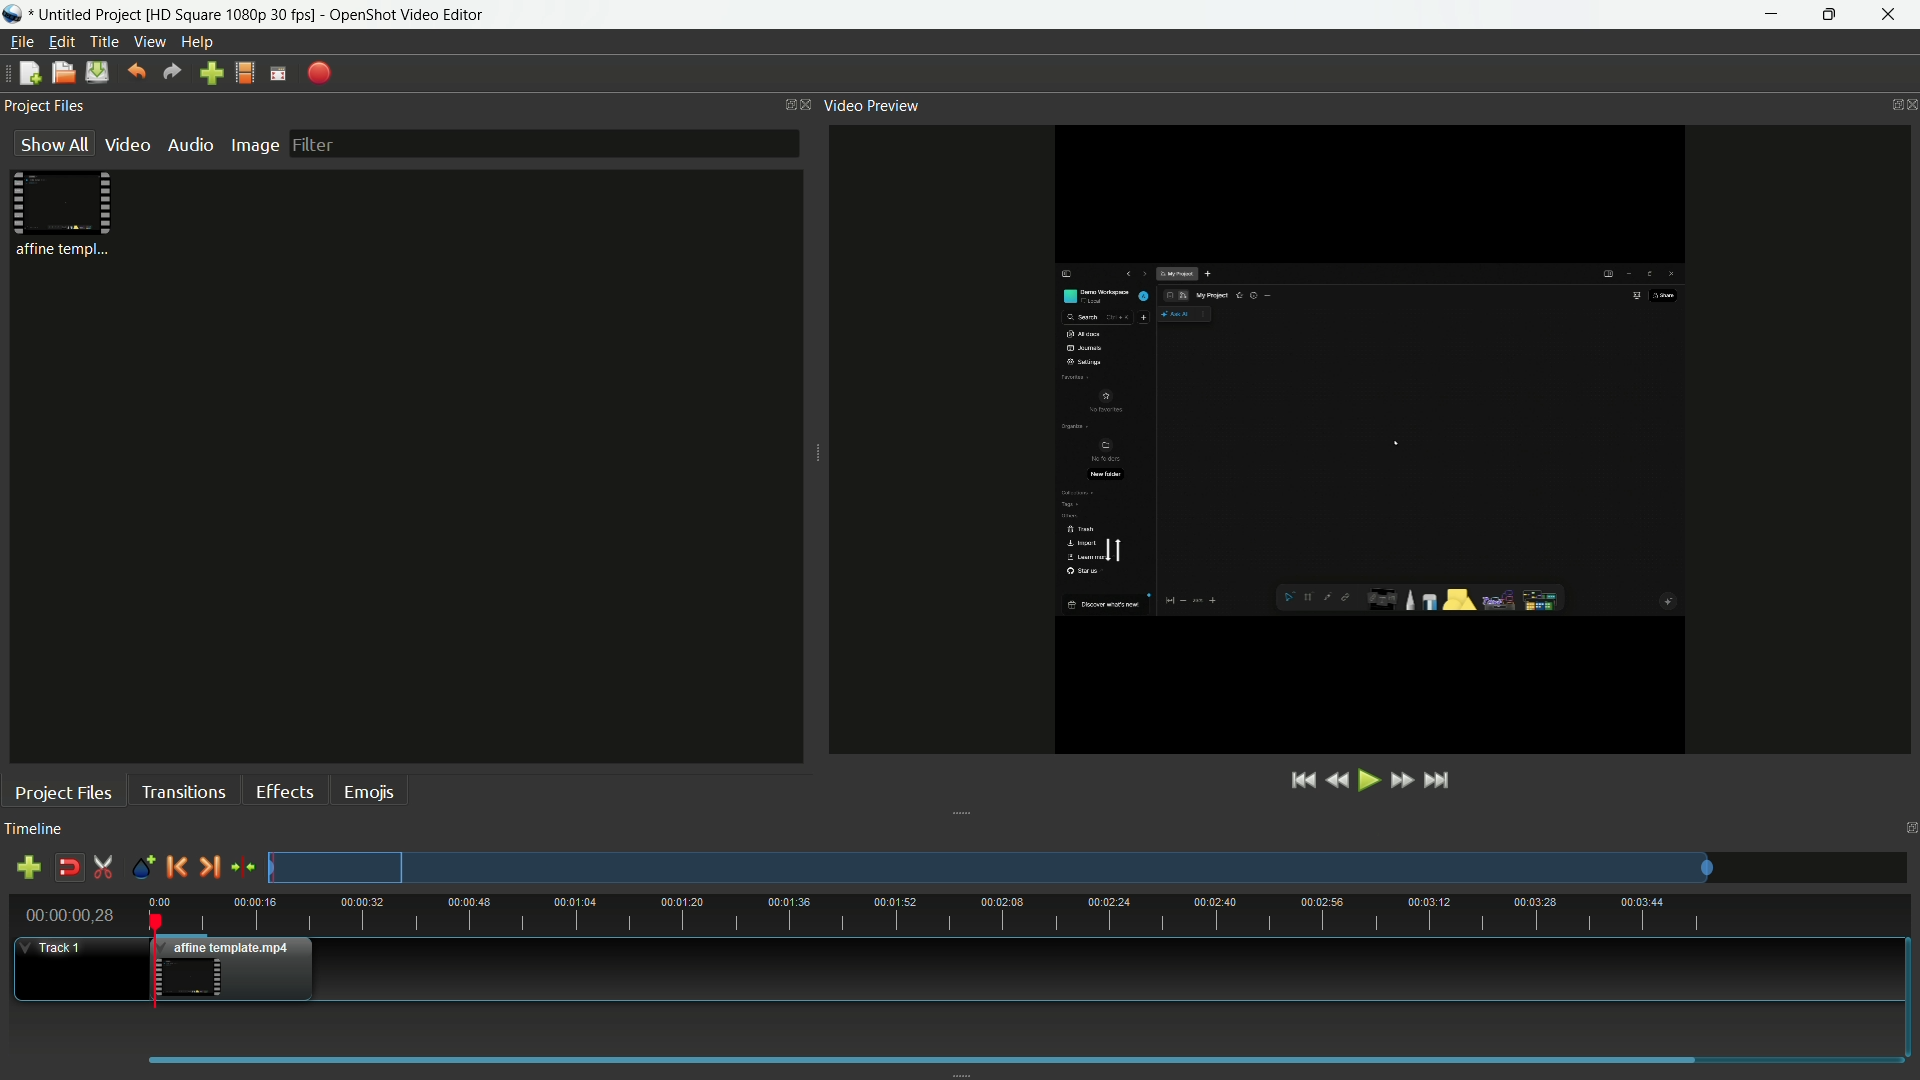 The height and width of the screenshot is (1080, 1920). I want to click on play or pause, so click(1367, 780).